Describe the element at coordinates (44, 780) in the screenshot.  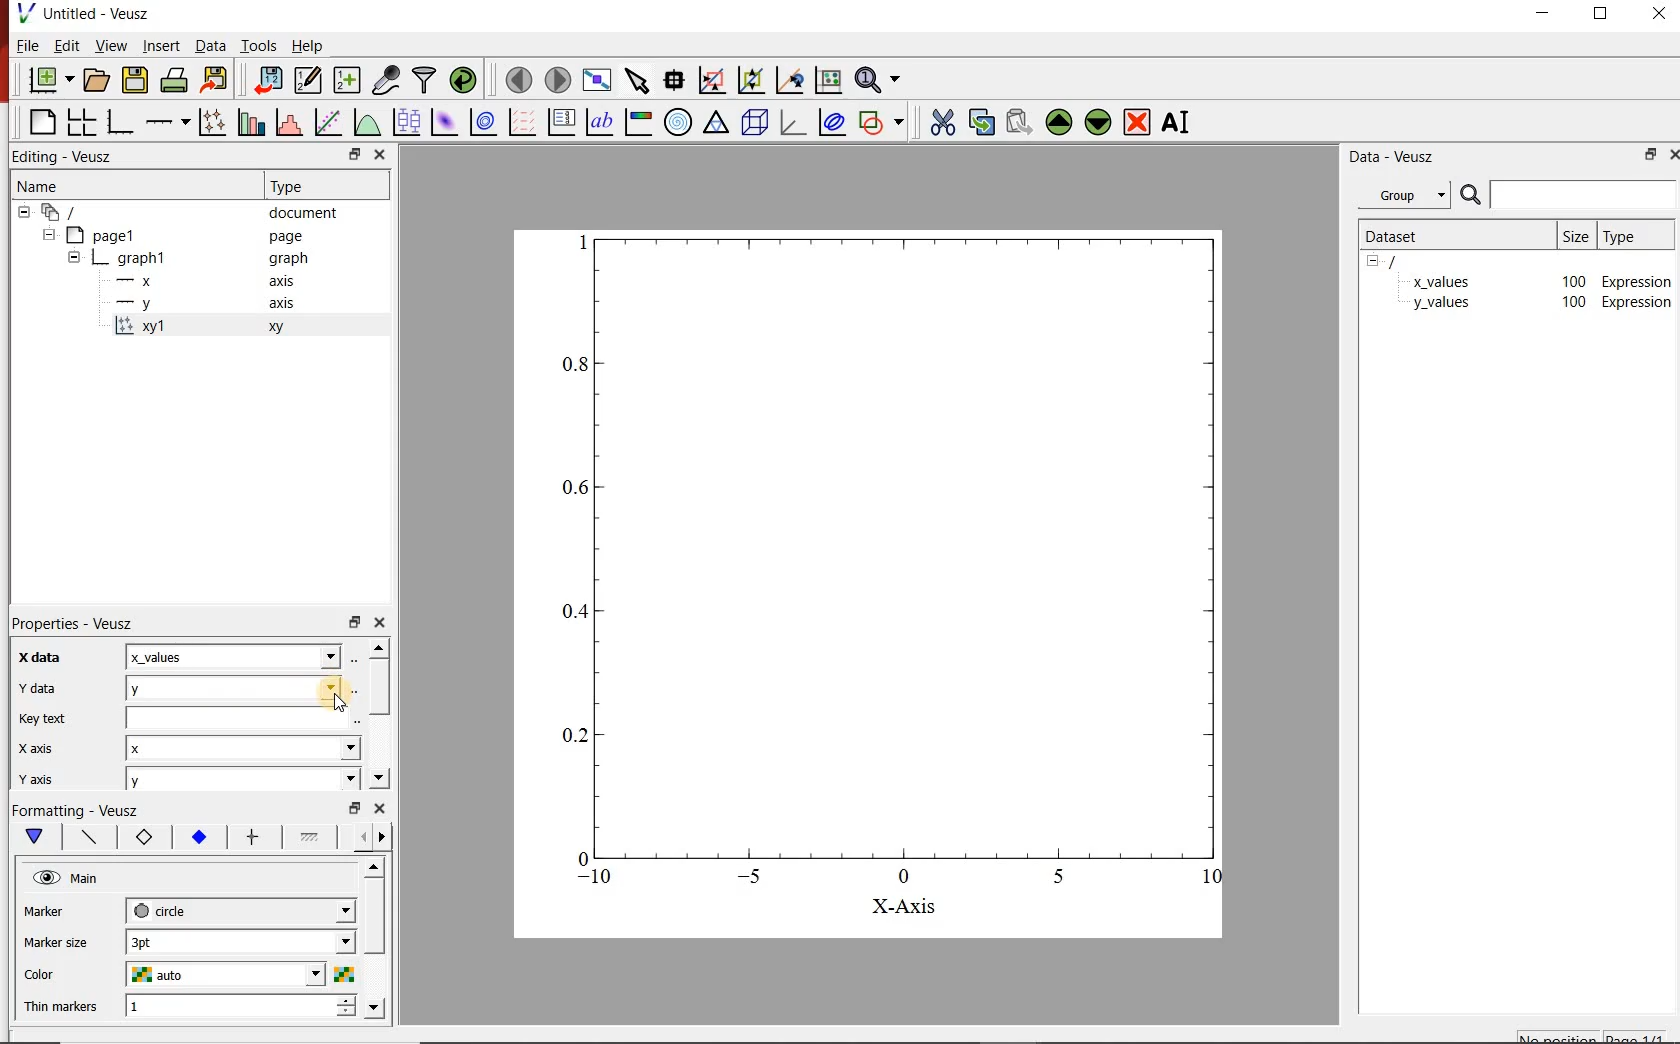
I see `| Y ais` at that location.